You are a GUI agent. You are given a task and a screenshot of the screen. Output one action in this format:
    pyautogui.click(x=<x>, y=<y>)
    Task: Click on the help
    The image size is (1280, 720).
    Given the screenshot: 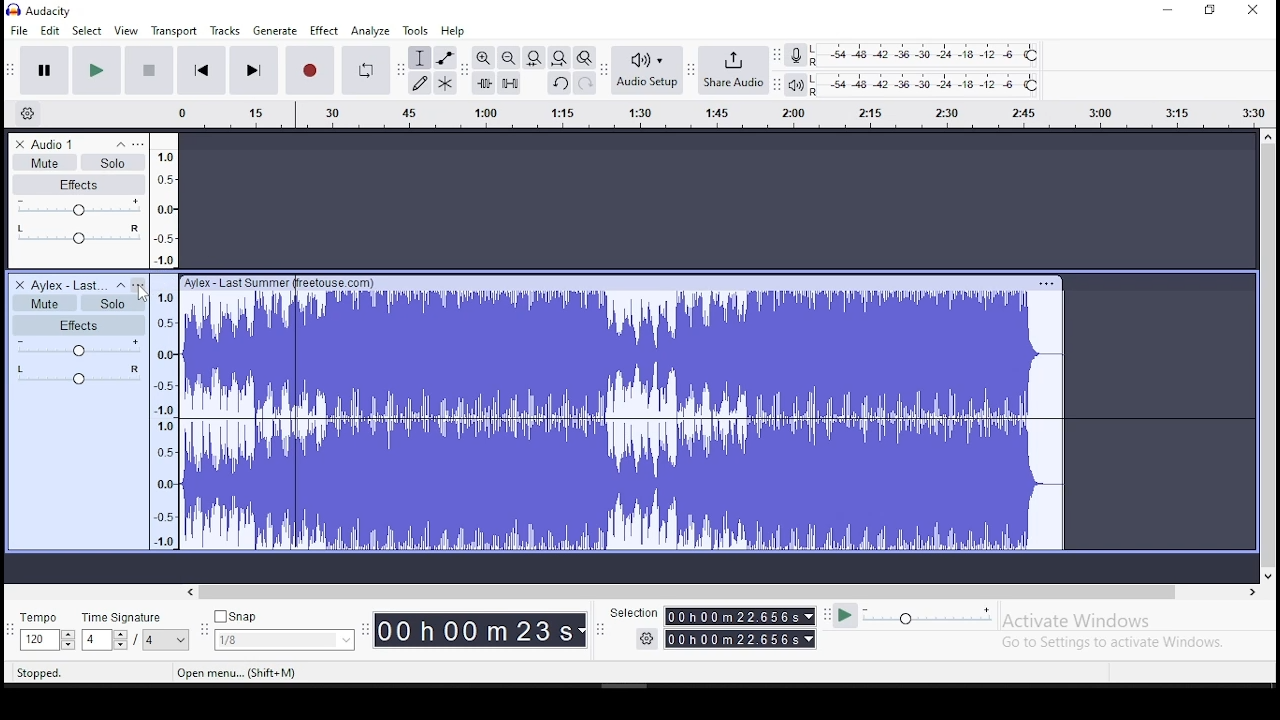 What is the action you would take?
    pyautogui.click(x=452, y=31)
    